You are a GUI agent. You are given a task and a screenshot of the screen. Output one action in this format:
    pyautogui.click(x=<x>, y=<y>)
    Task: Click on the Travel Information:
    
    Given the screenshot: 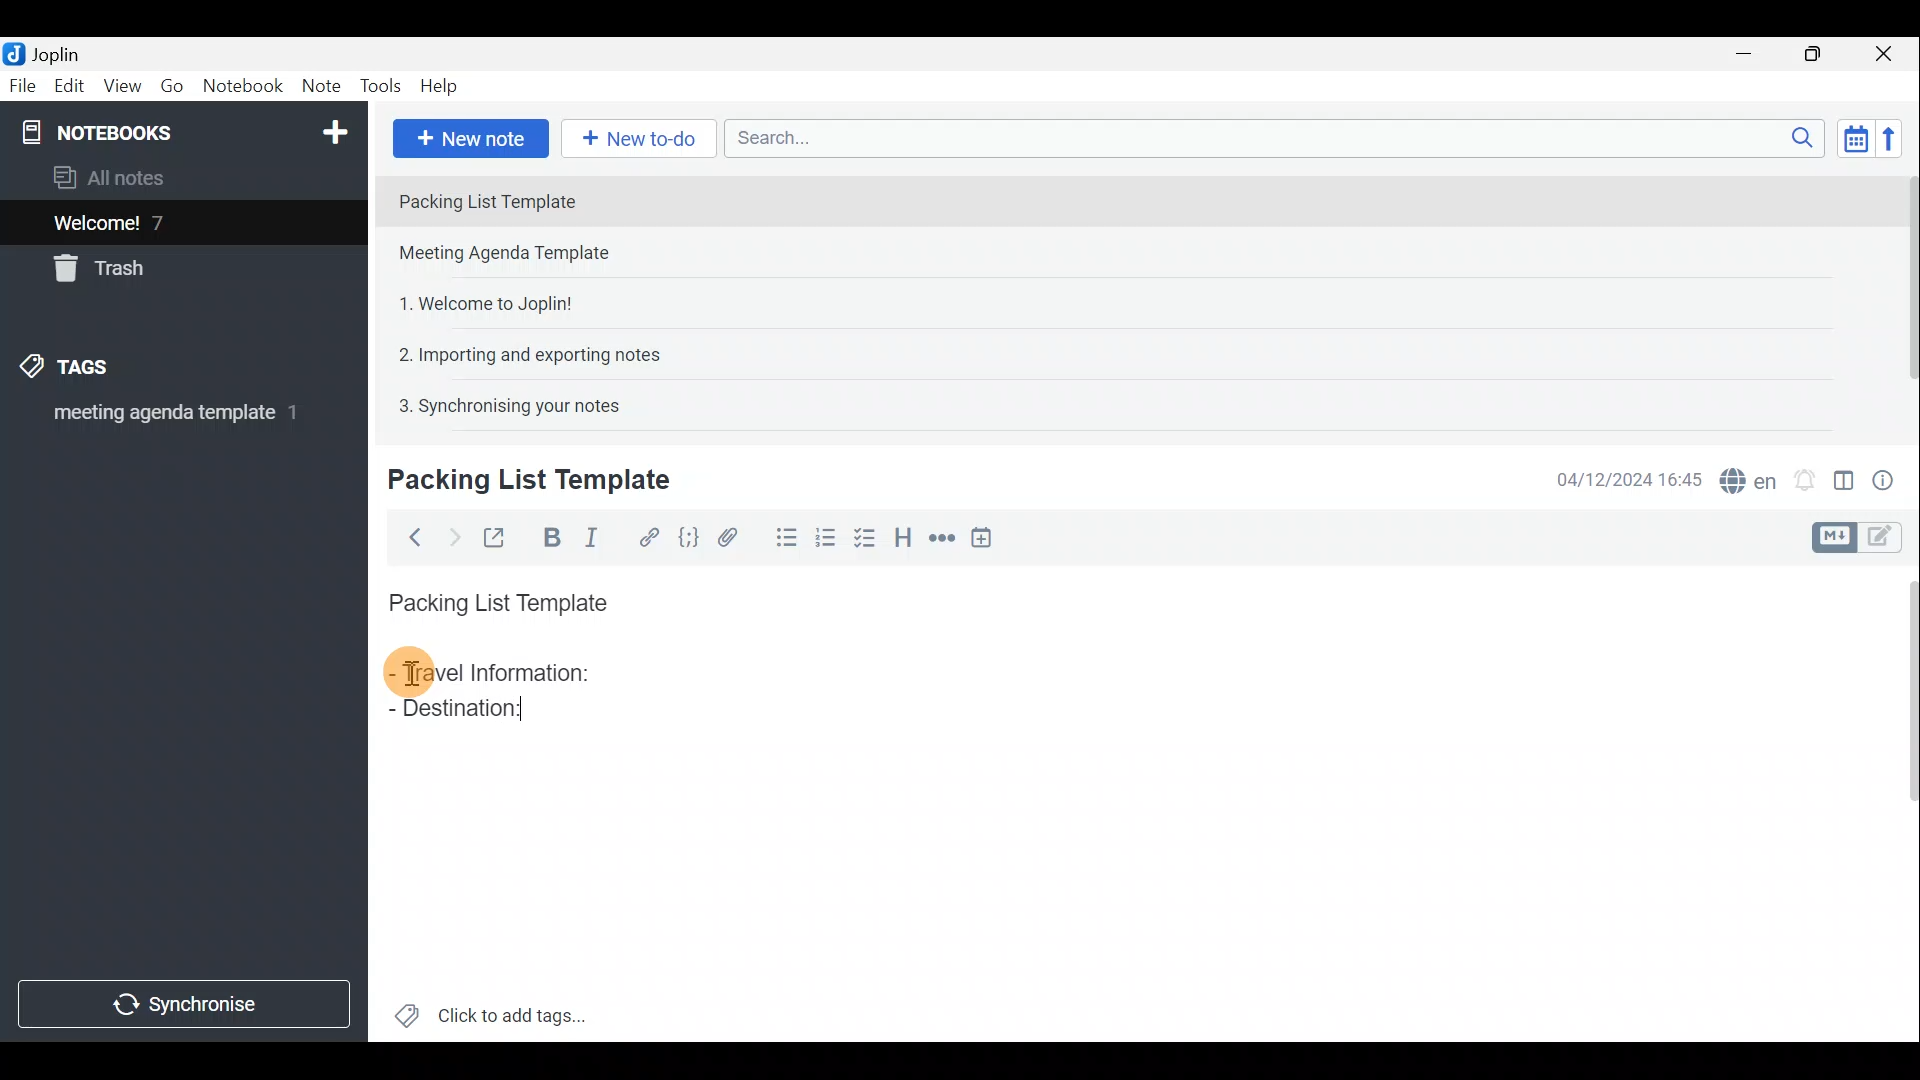 What is the action you would take?
    pyautogui.click(x=507, y=675)
    